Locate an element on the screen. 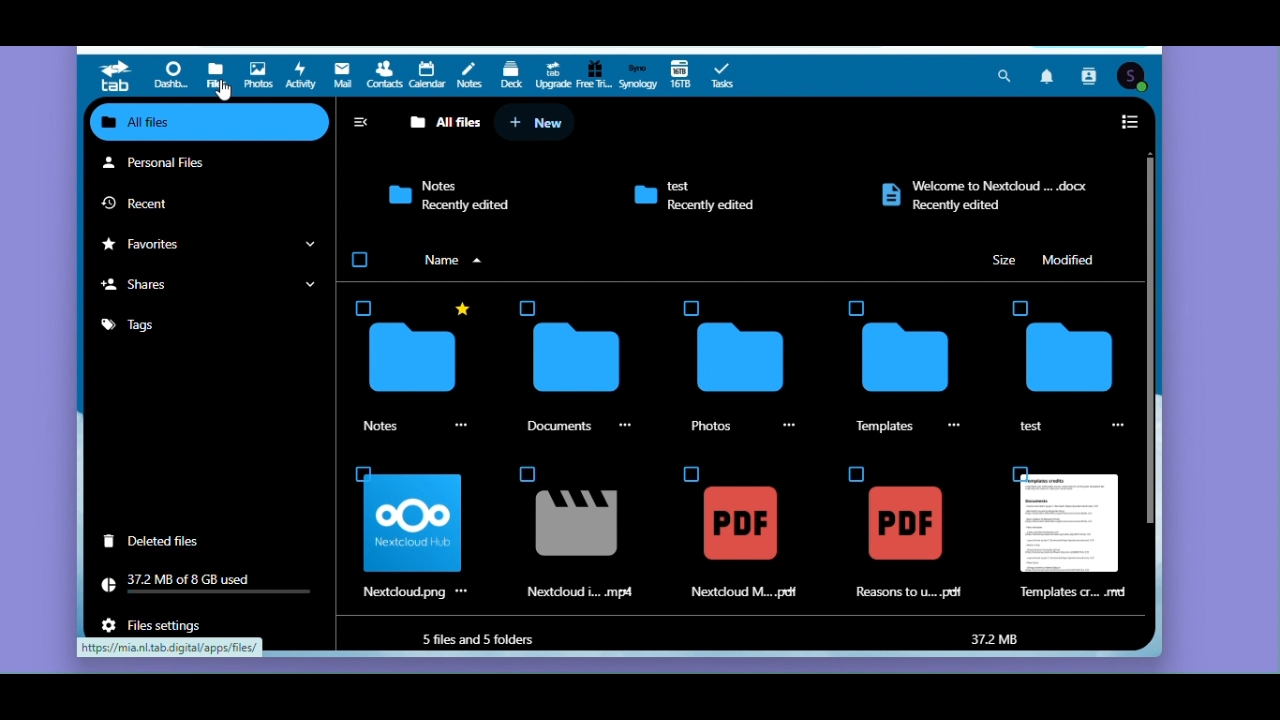 This screenshot has width=1280, height=720. arrange by name is located at coordinates (455, 261).